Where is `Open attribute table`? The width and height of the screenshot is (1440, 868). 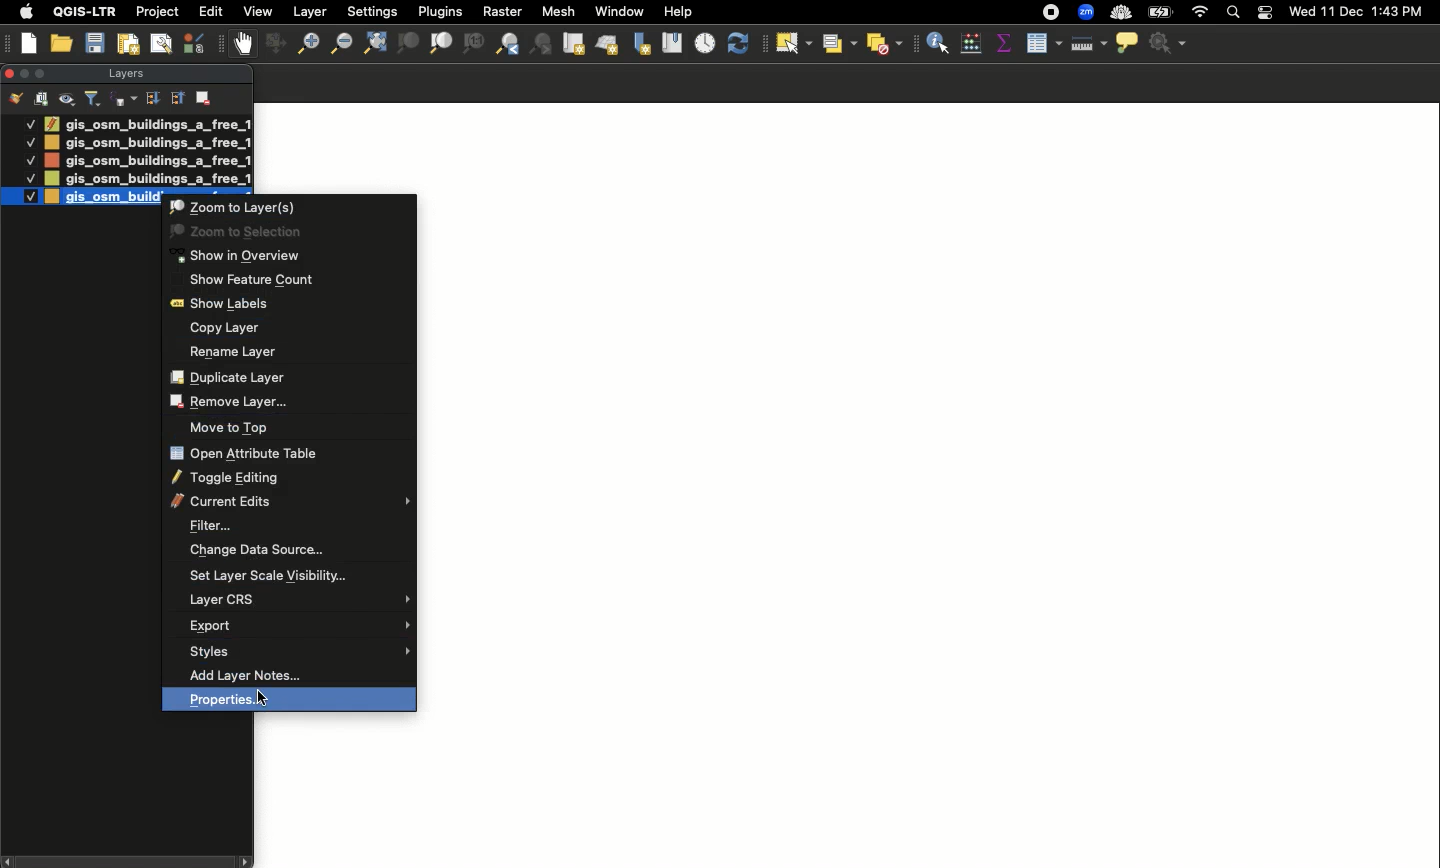
Open attribute table is located at coordinates (288, 452).